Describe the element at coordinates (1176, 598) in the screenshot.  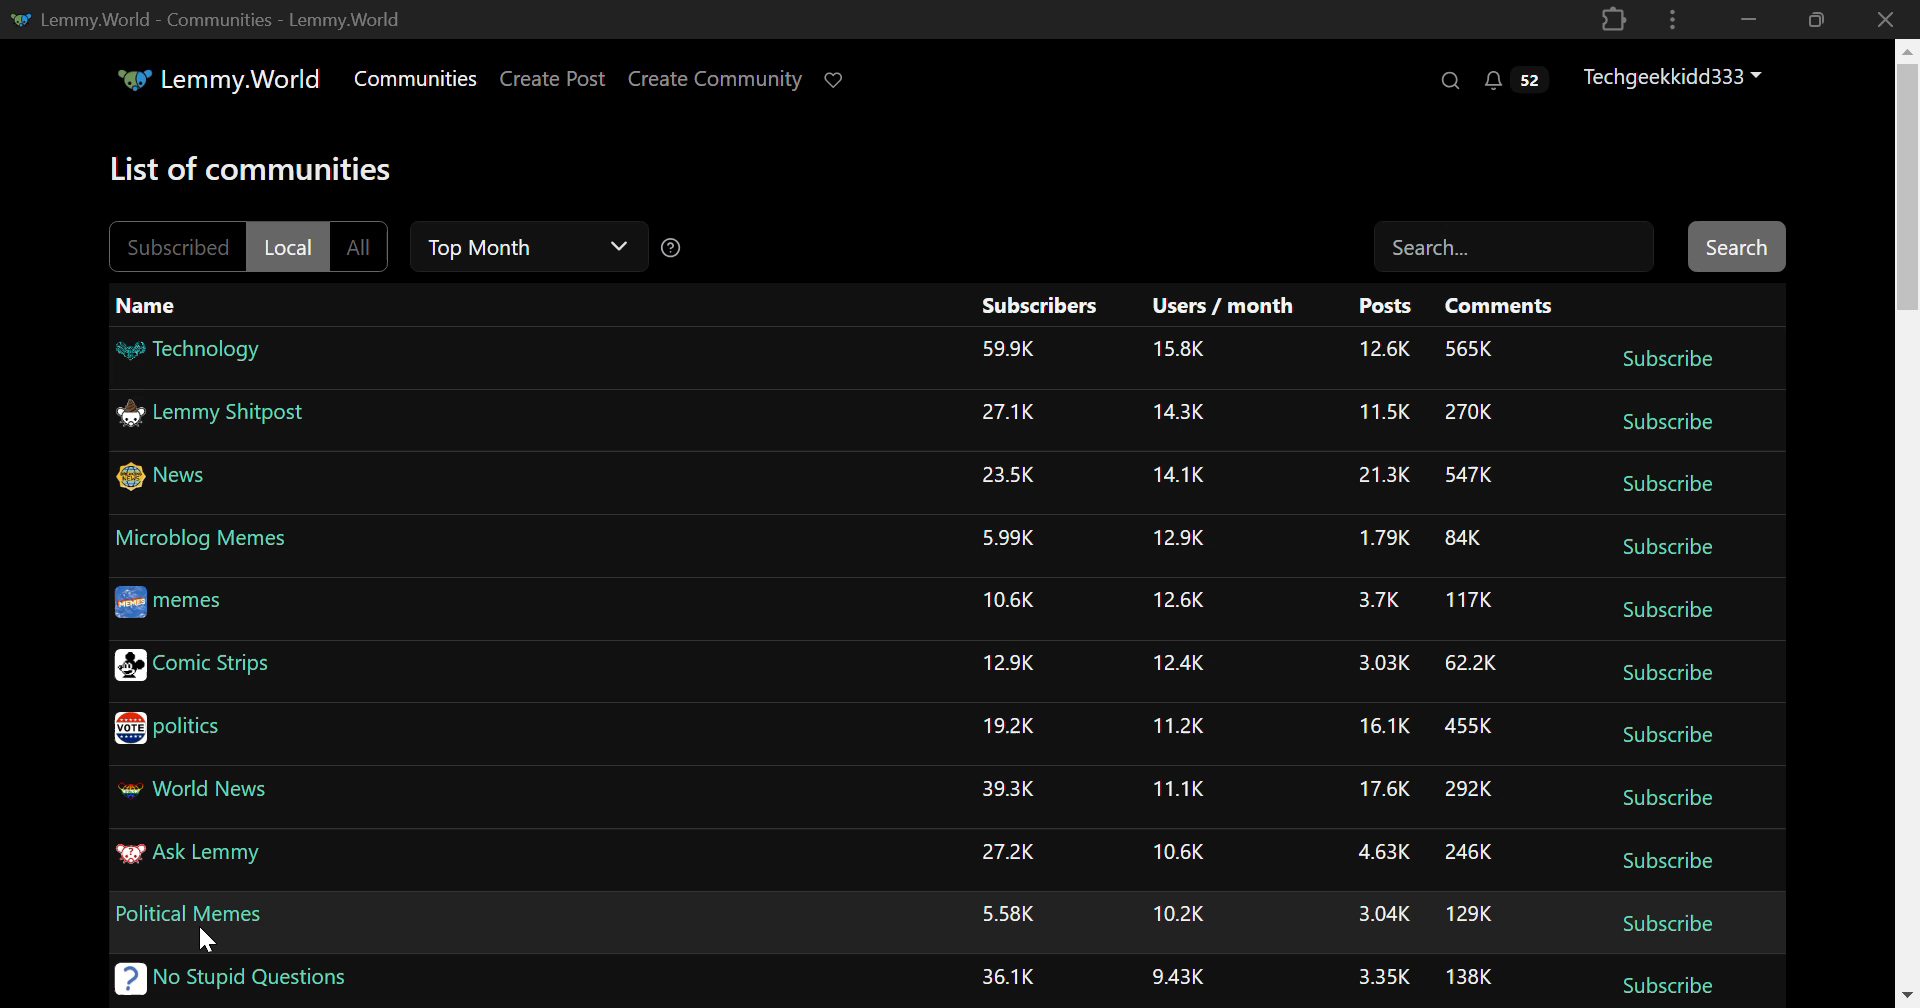
I see `Amount` at that location.